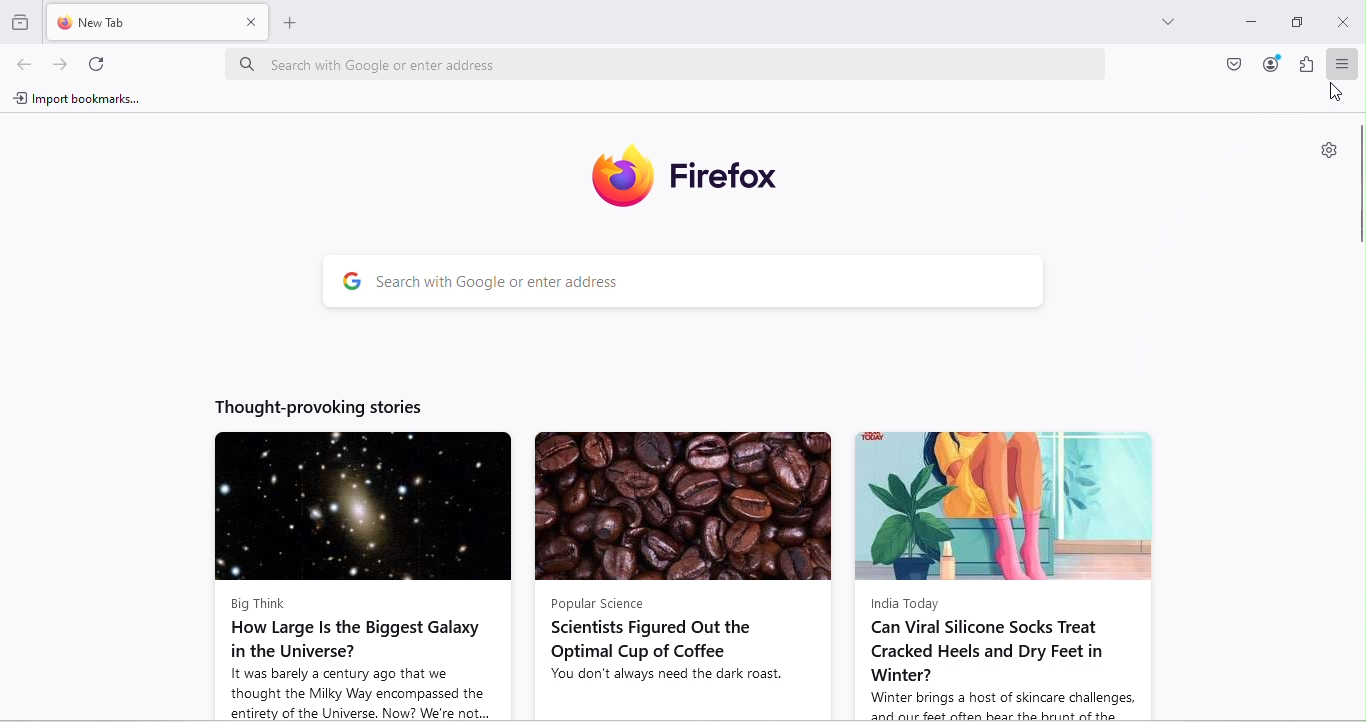 This screenshot has width=1366, height=722. What do you see at coordinates (1307, 65) in the screenshot?
I see `Extensions` at bounding box center [1307, 65].